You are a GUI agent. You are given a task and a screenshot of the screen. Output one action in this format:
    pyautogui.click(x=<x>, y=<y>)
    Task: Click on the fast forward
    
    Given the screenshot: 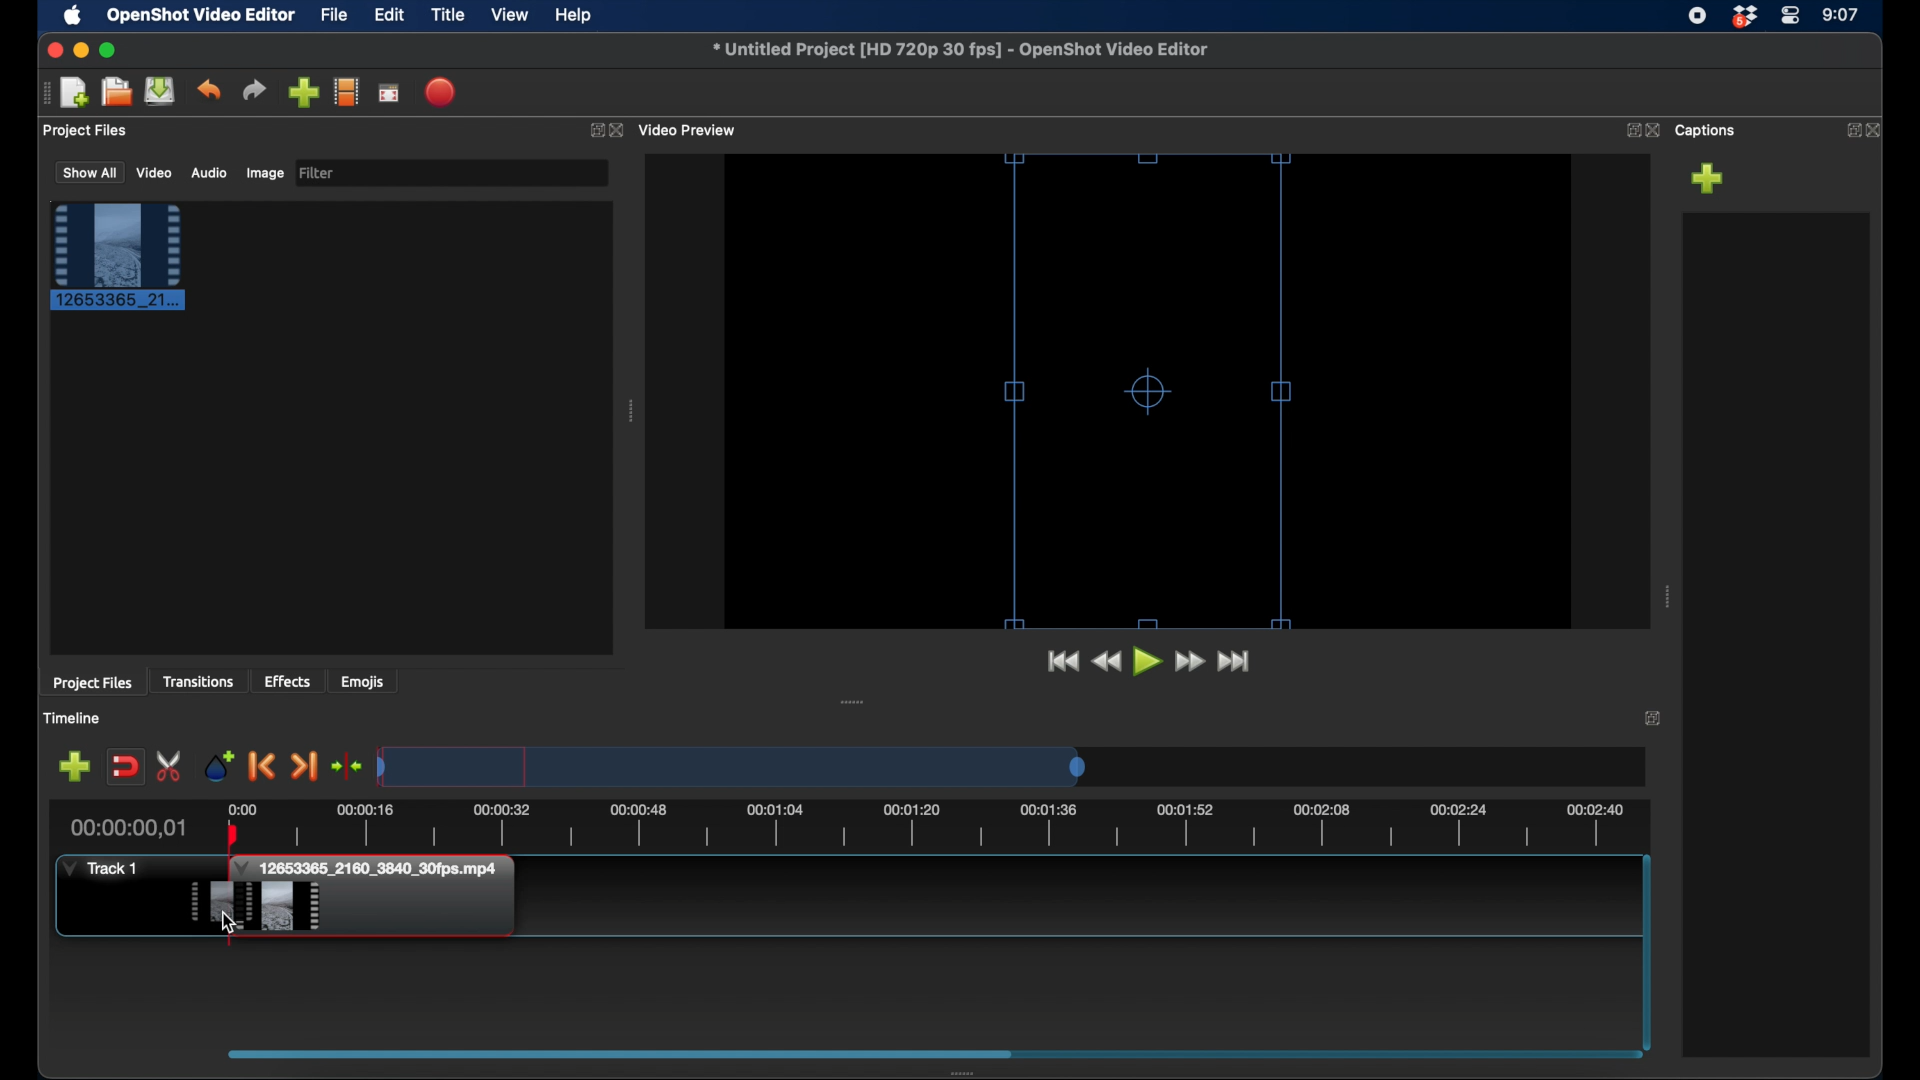 What is the action you would take?
    pyautogui.click(x=1236, y=661)
    